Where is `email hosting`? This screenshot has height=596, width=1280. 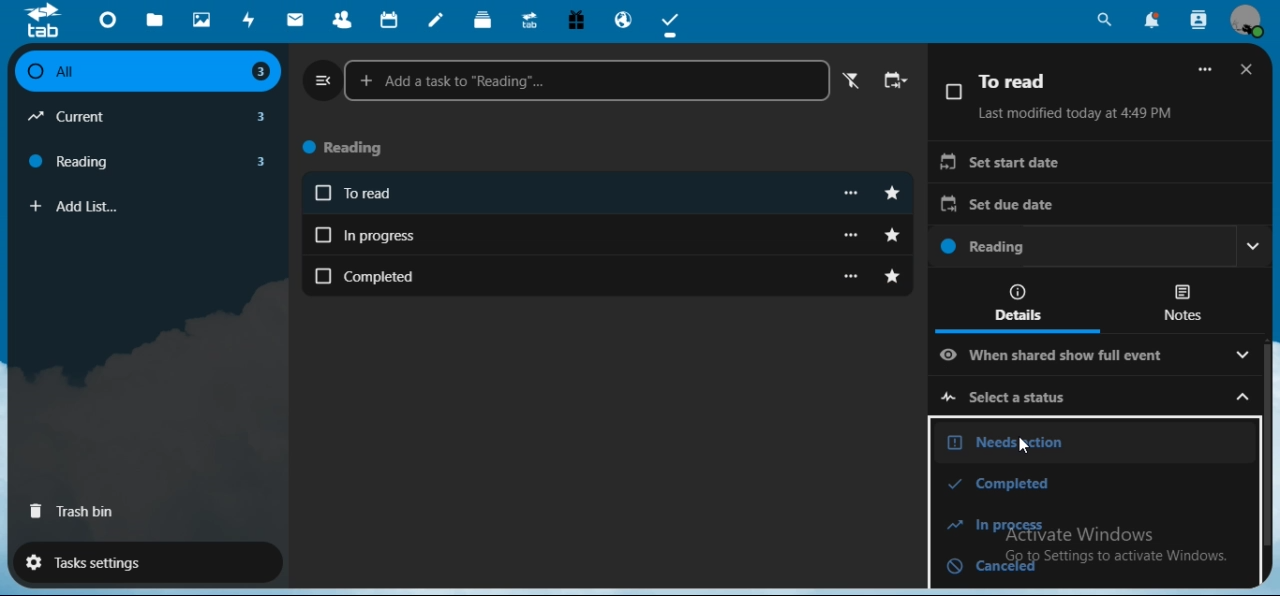
email hosting is located at coordinates (625, 21).